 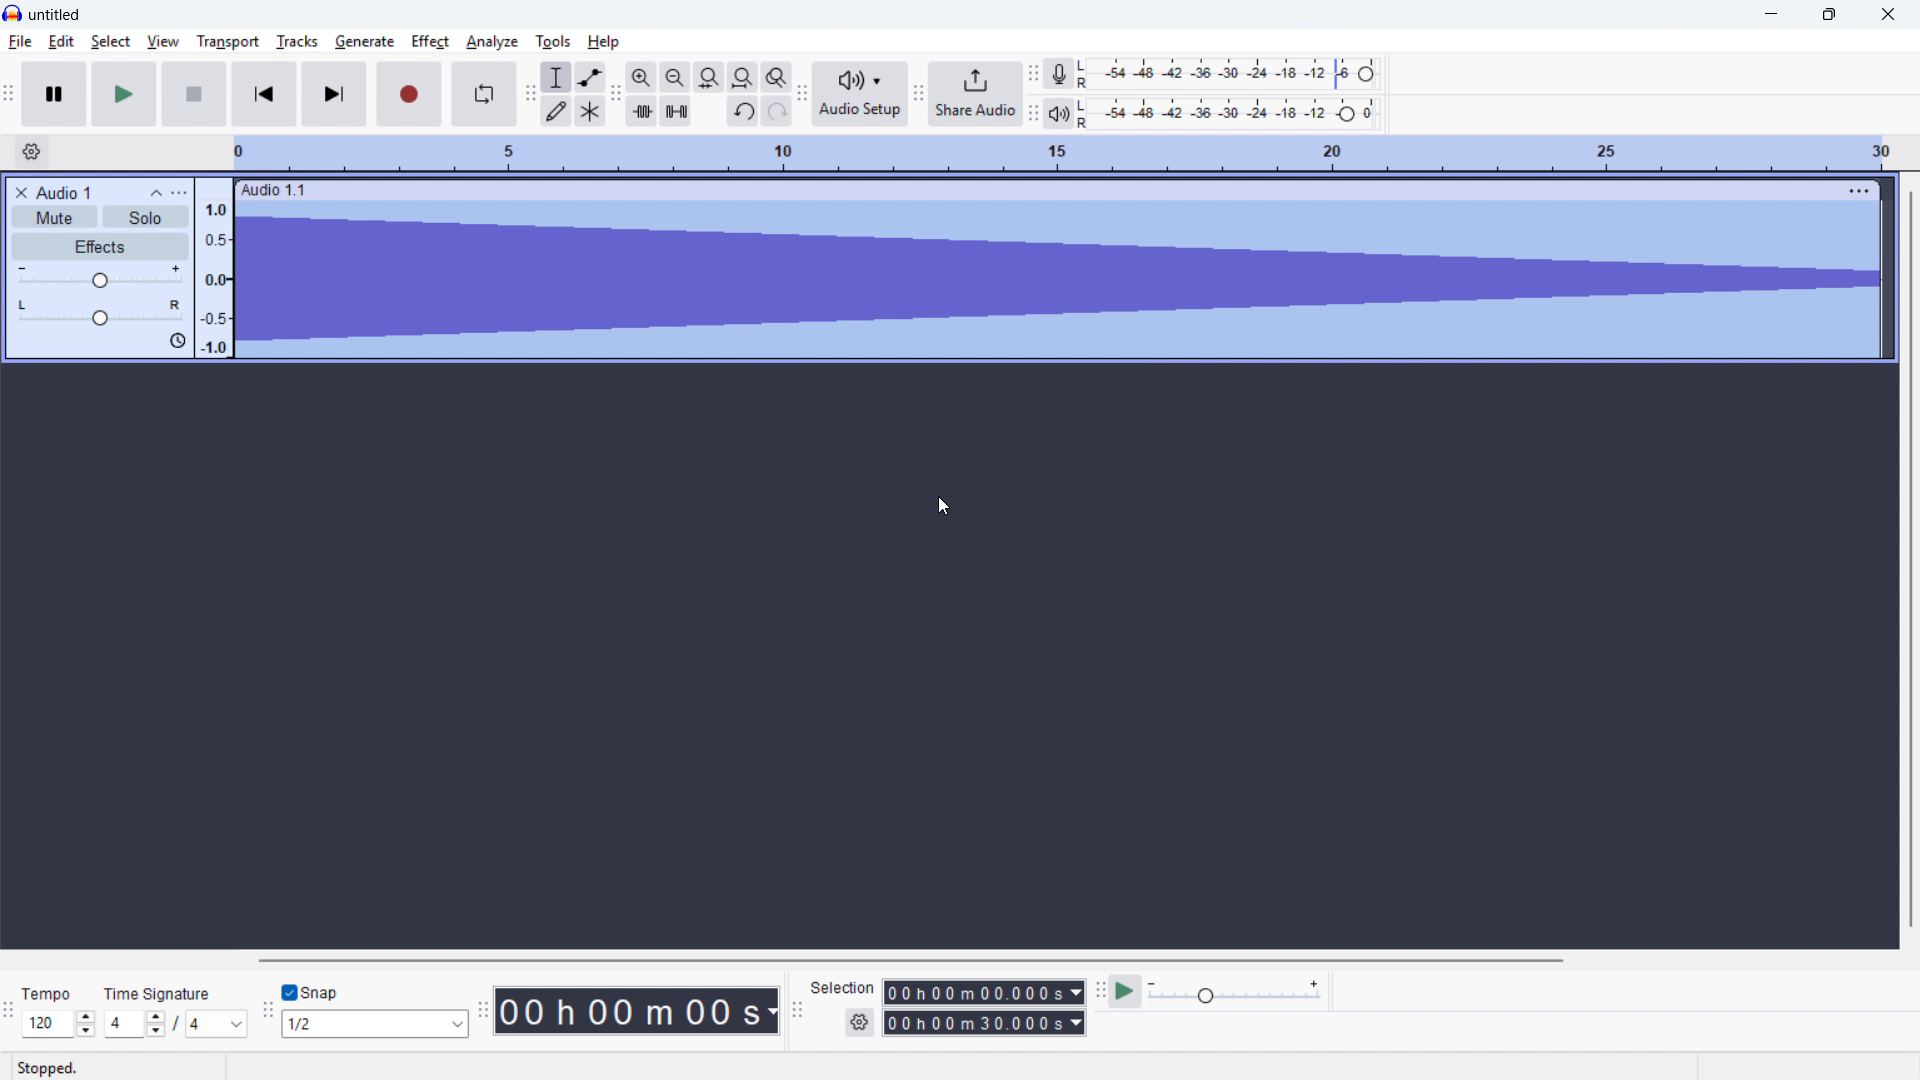 I want to click on Sync lock on , so click(x=177, y=341).